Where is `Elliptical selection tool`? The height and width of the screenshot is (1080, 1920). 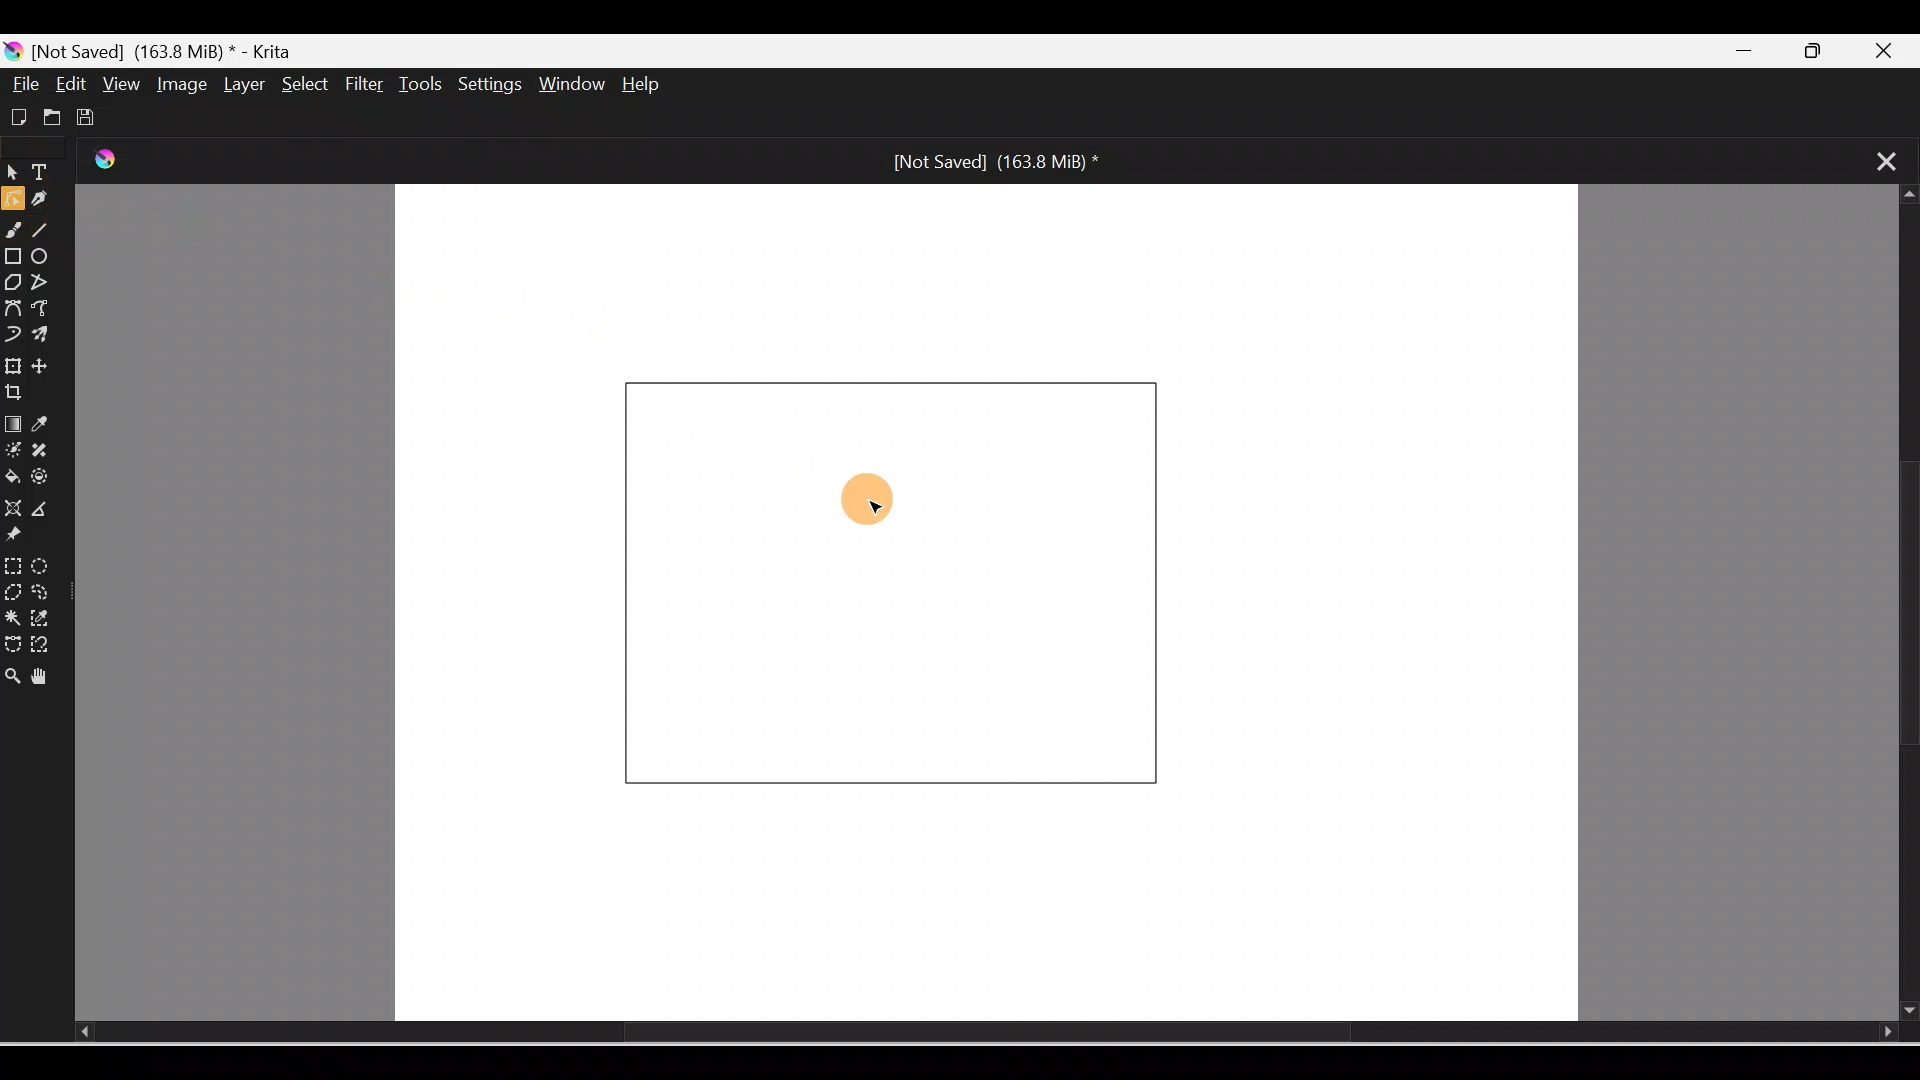
Elliptical selection tool is located at coordinates (41, 563).